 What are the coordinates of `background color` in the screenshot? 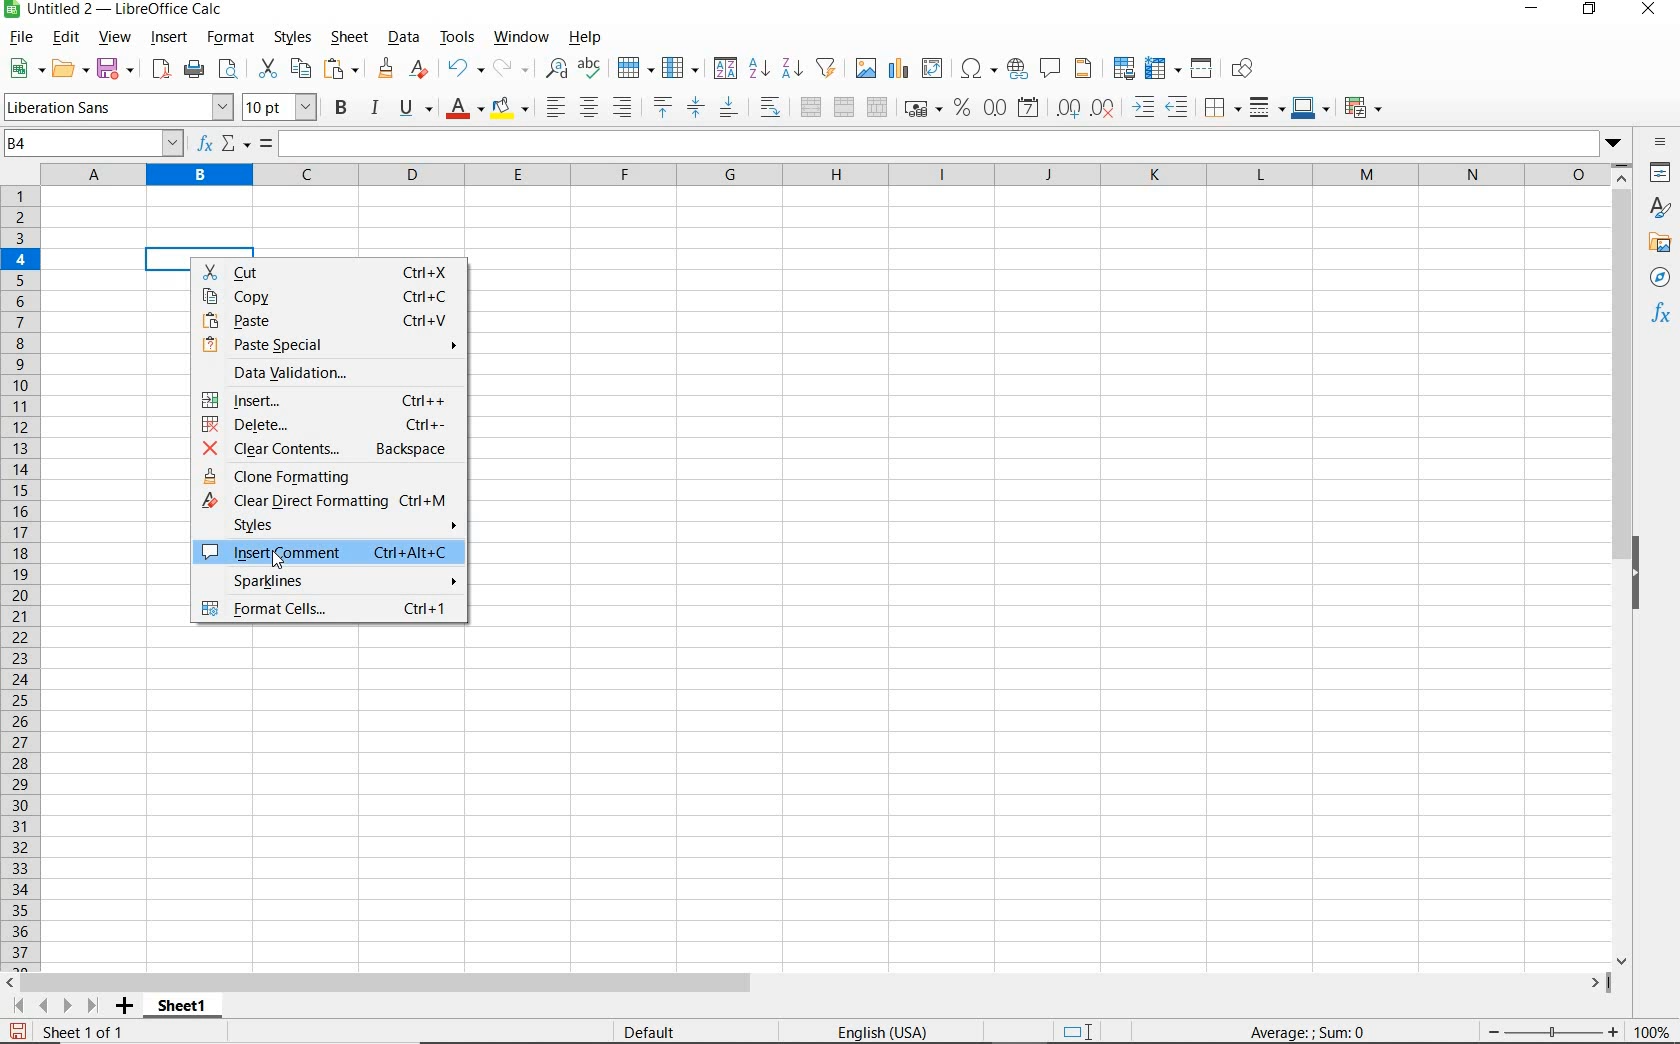 It's located at (509, 110).